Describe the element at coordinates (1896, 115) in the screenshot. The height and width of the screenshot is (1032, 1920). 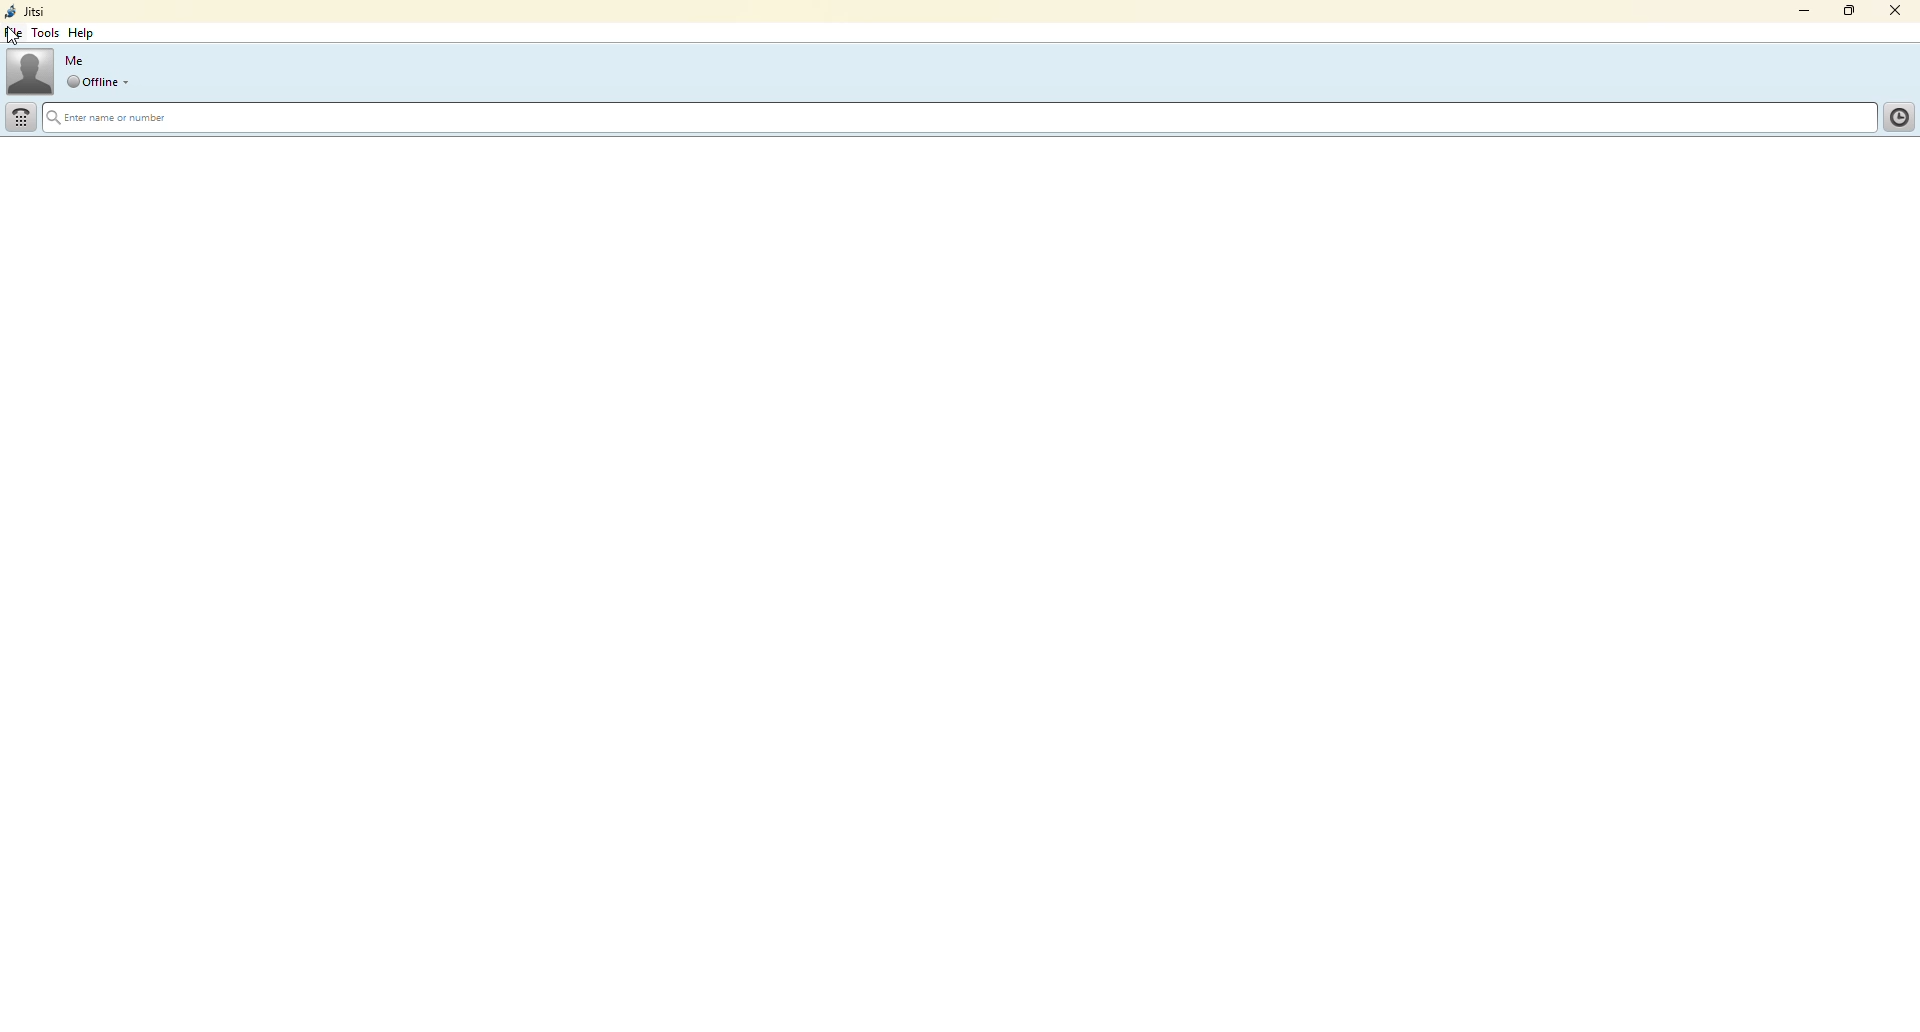
I see `History` at that location.